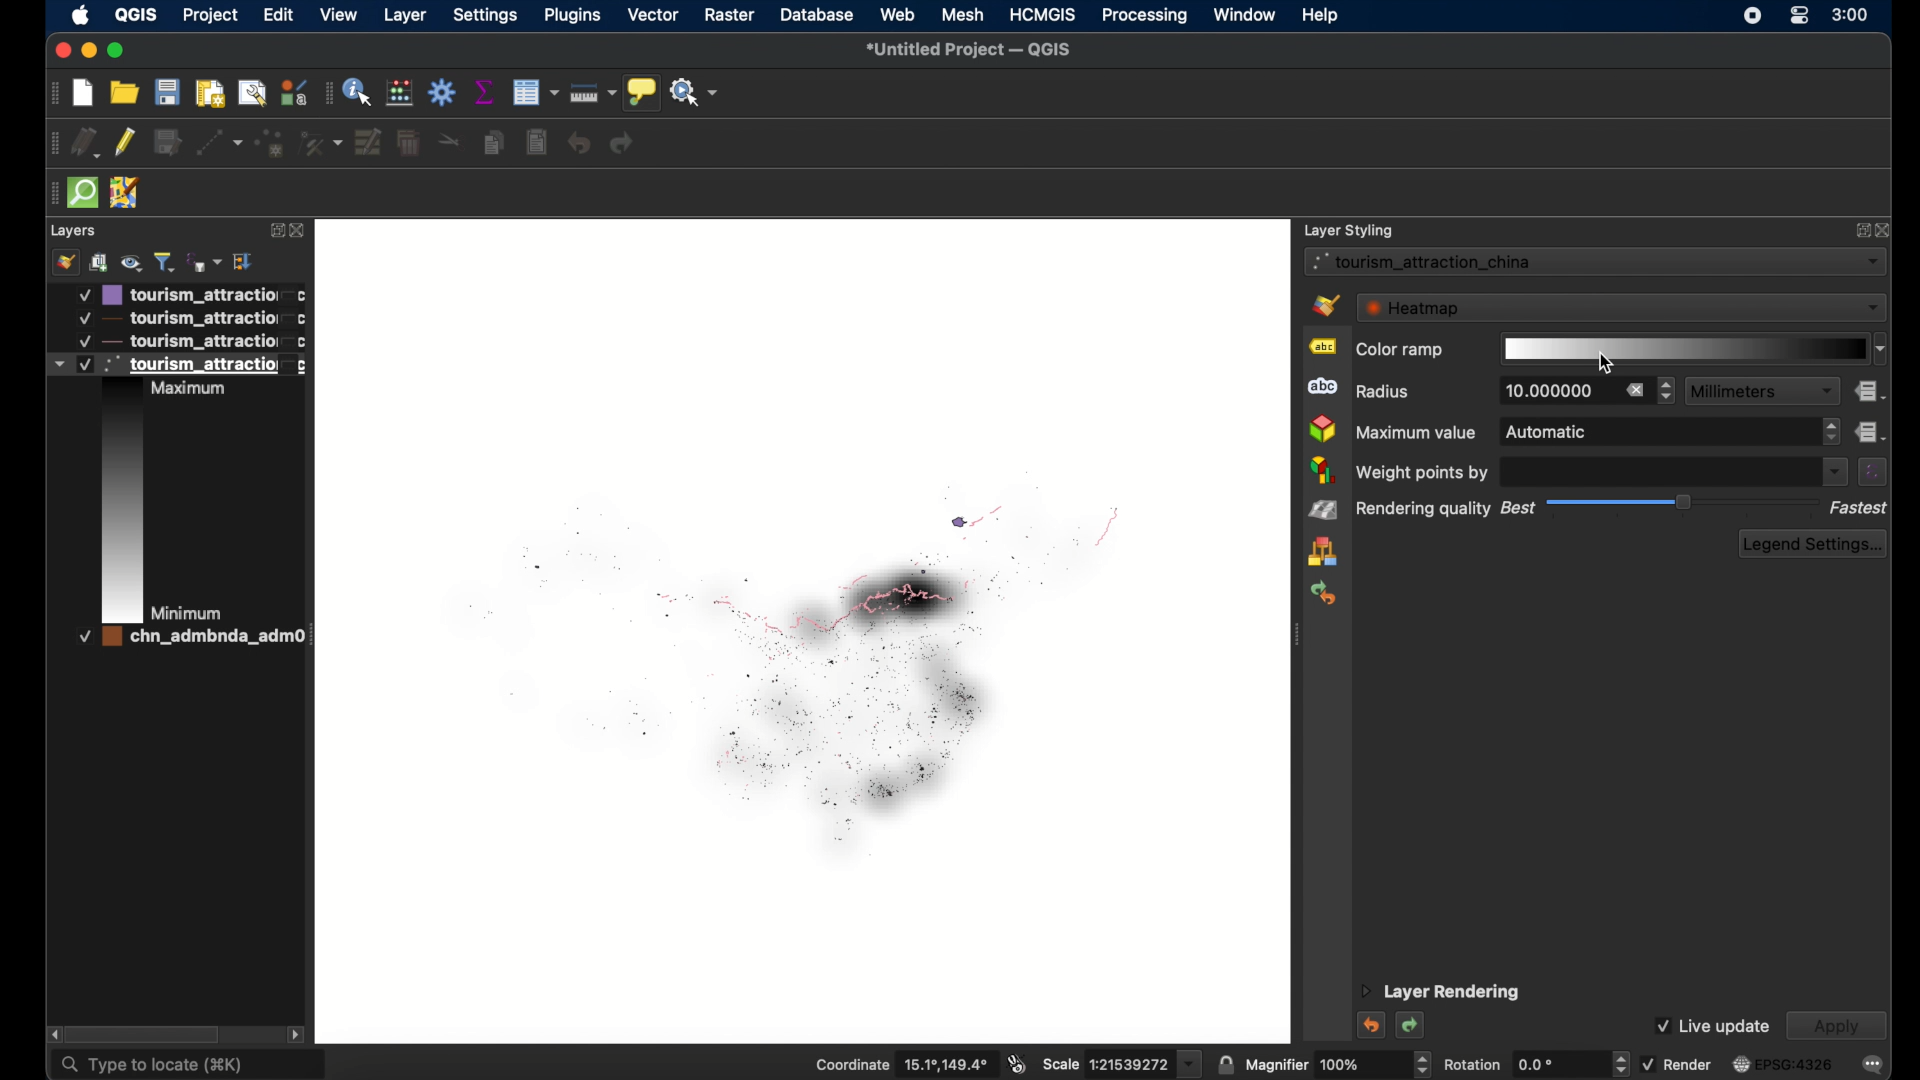 This screenshot has width=1920, height=1080. What do you see at coordinates (187, 1065) in the screenshot?
I see `type to locate` at bounding box center [187, 1065].